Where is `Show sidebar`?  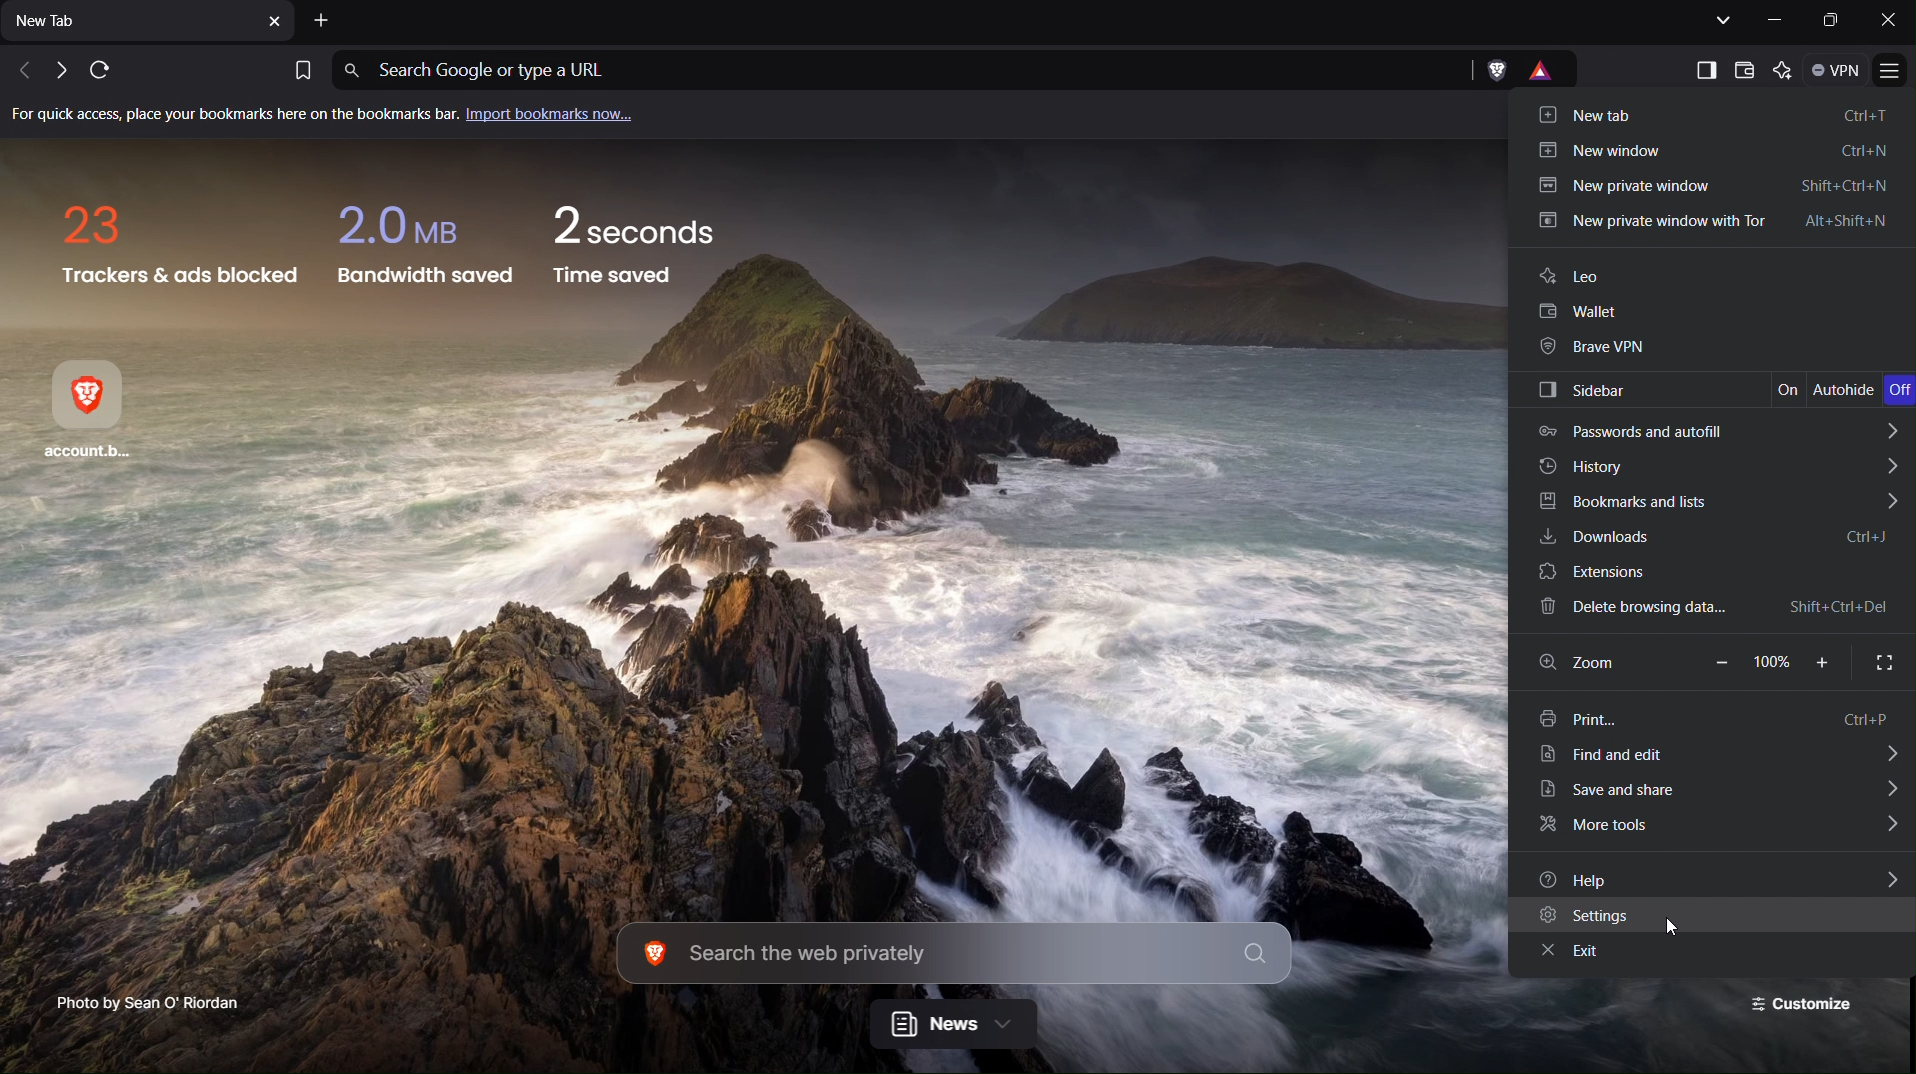 Show sidebar is located at coordinates (1701, 68).